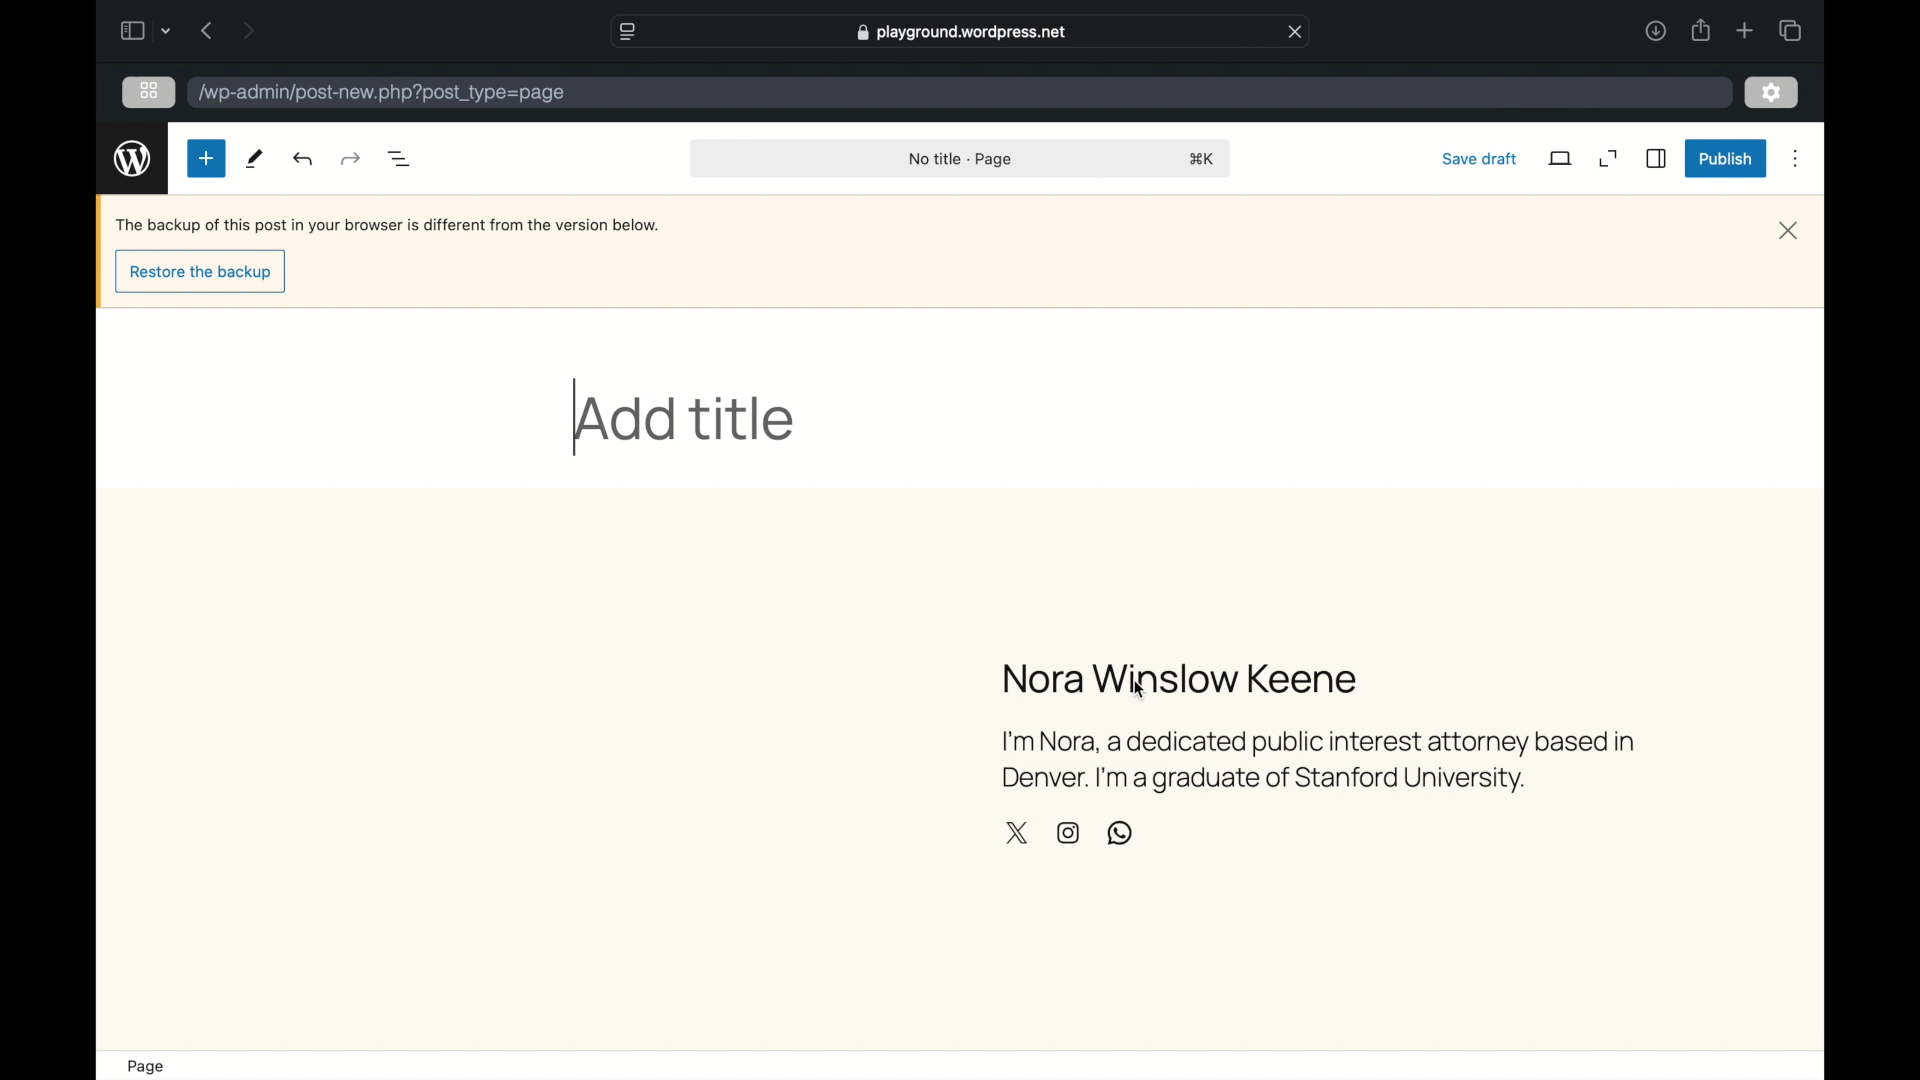  I want to click on wordpress address, so click(383, 93).